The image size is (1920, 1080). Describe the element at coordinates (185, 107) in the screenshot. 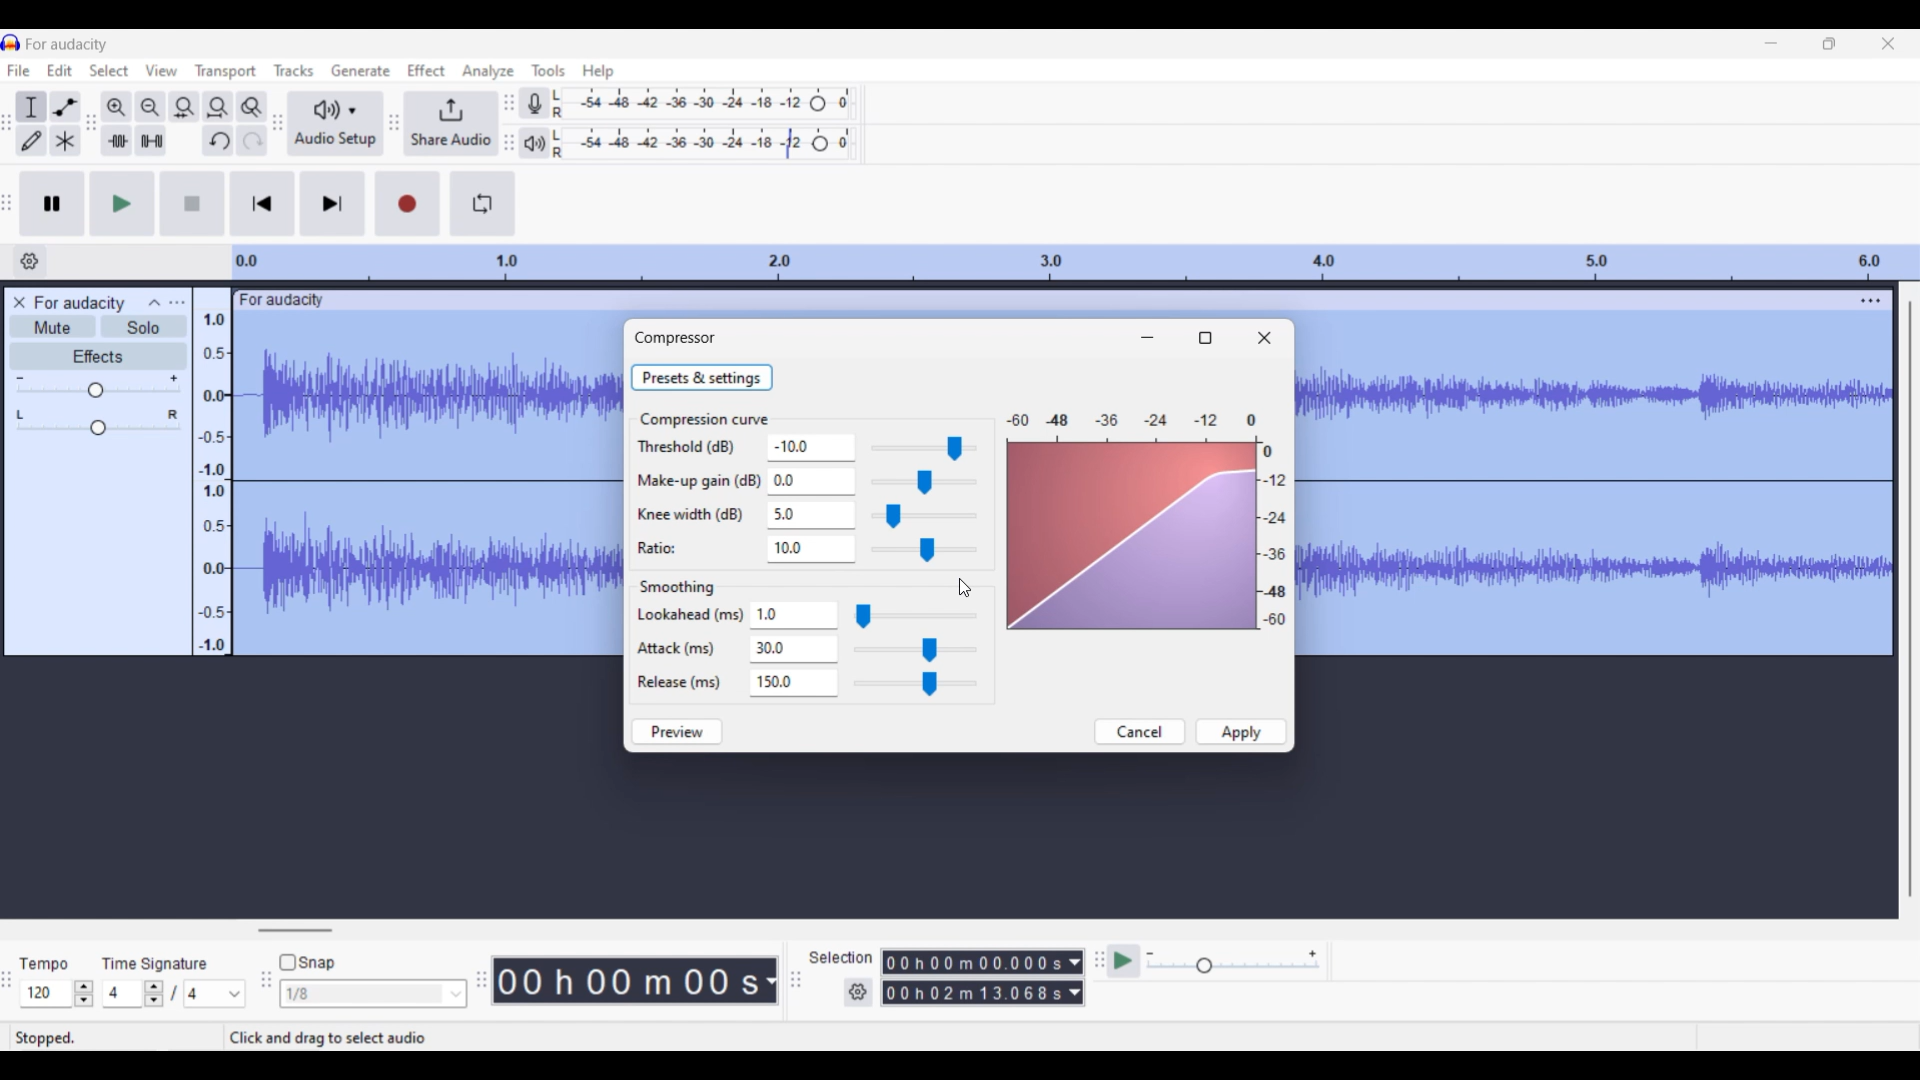

I see `Fit selection to width` at that location.